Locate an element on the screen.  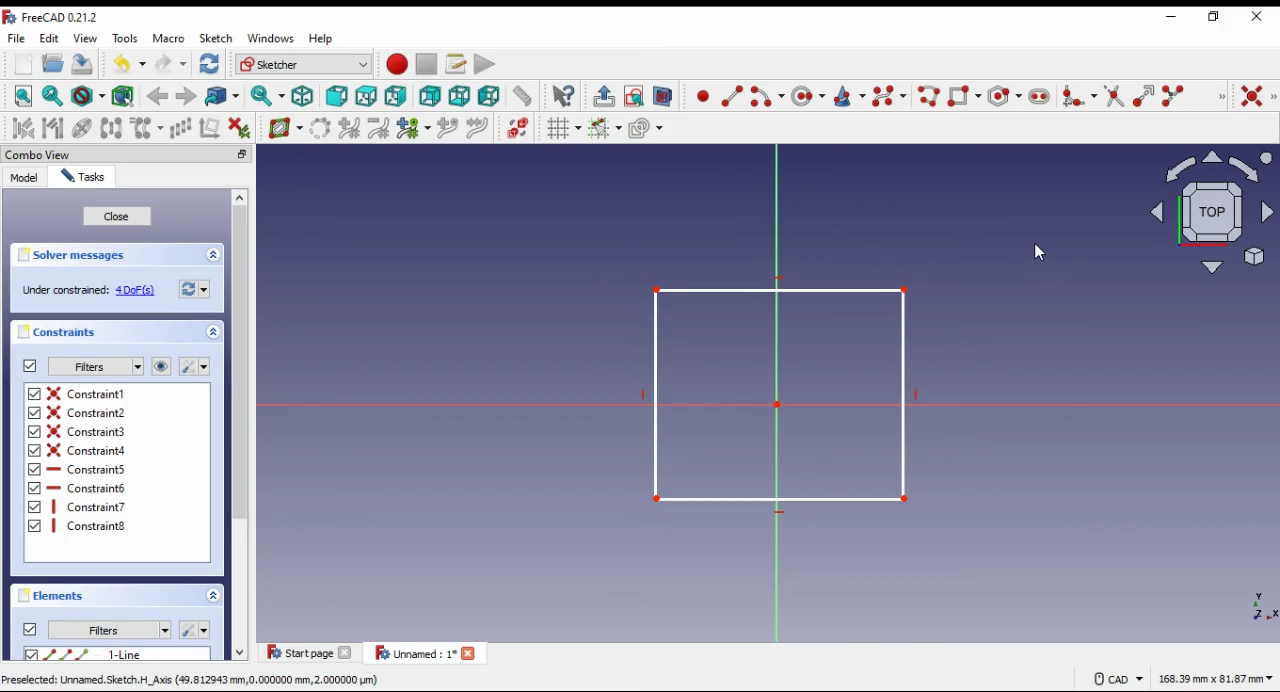
file is located at coordinates (18, 38).